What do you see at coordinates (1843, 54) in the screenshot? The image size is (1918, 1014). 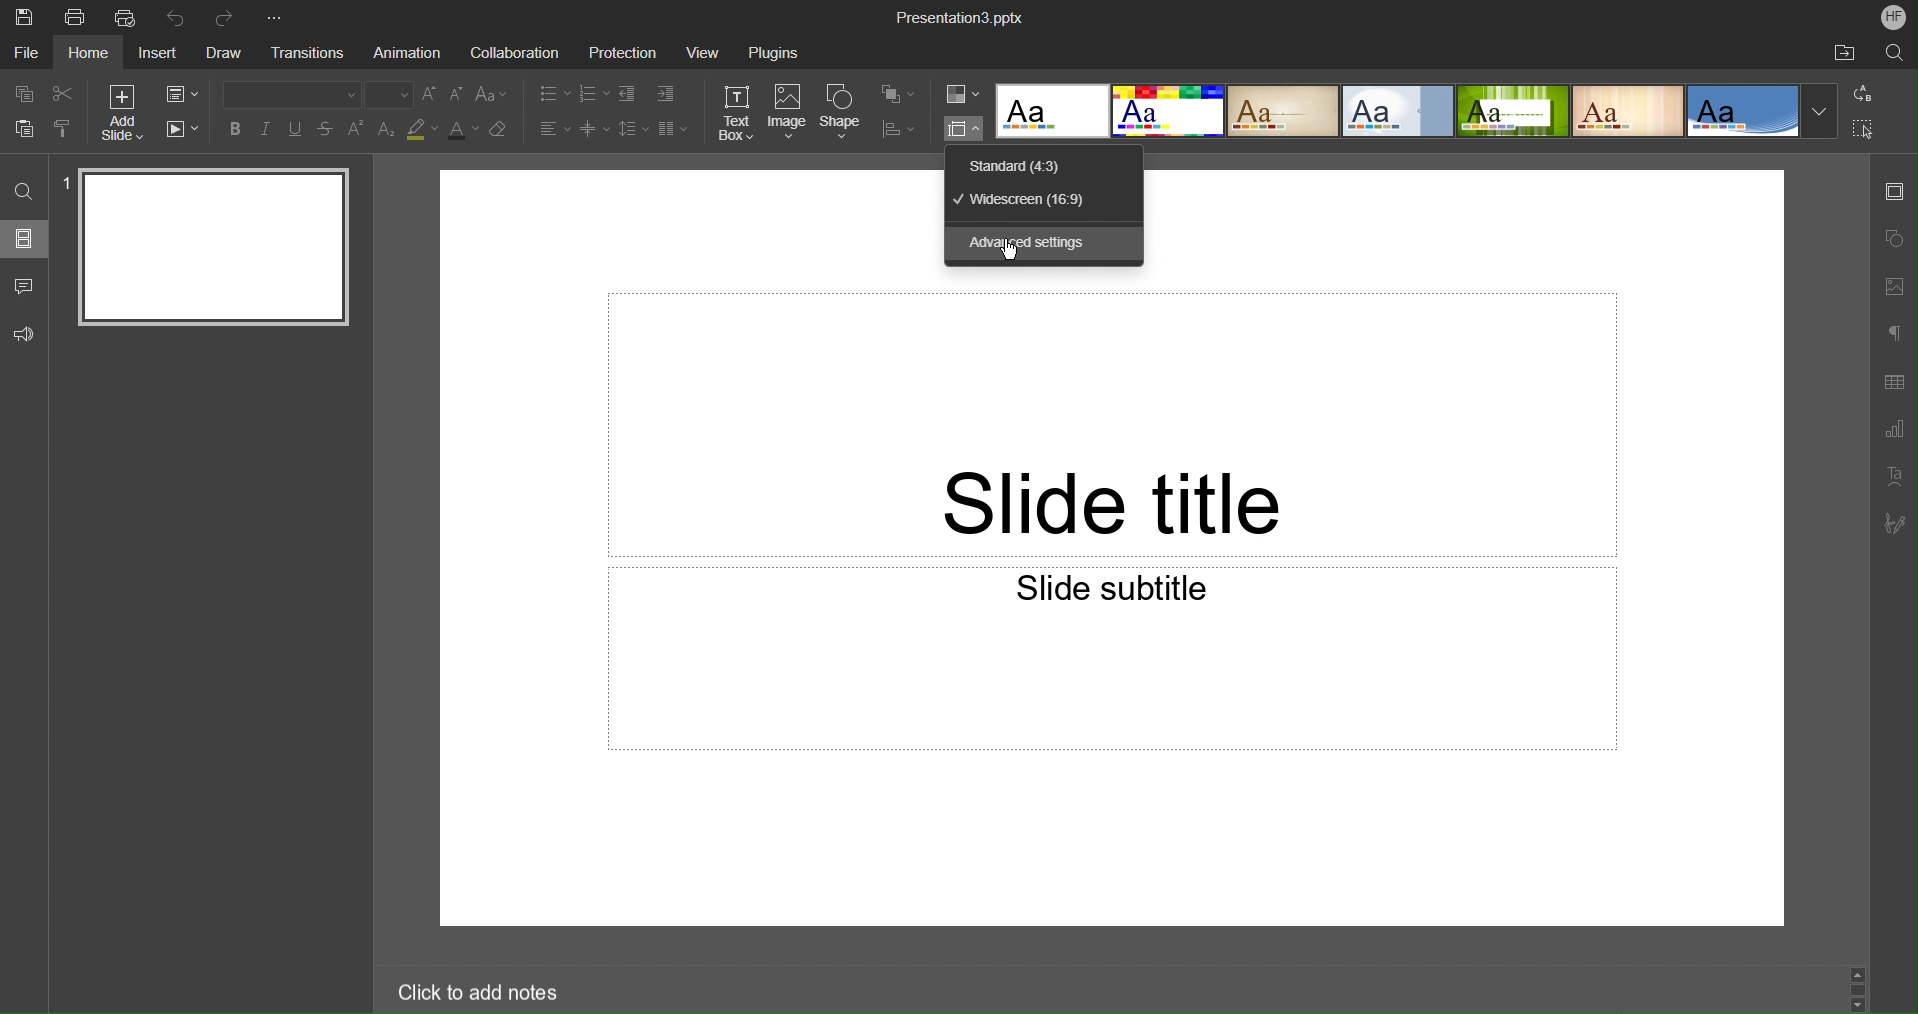 I see `Open File Location` at bounding box center [1843, 54].